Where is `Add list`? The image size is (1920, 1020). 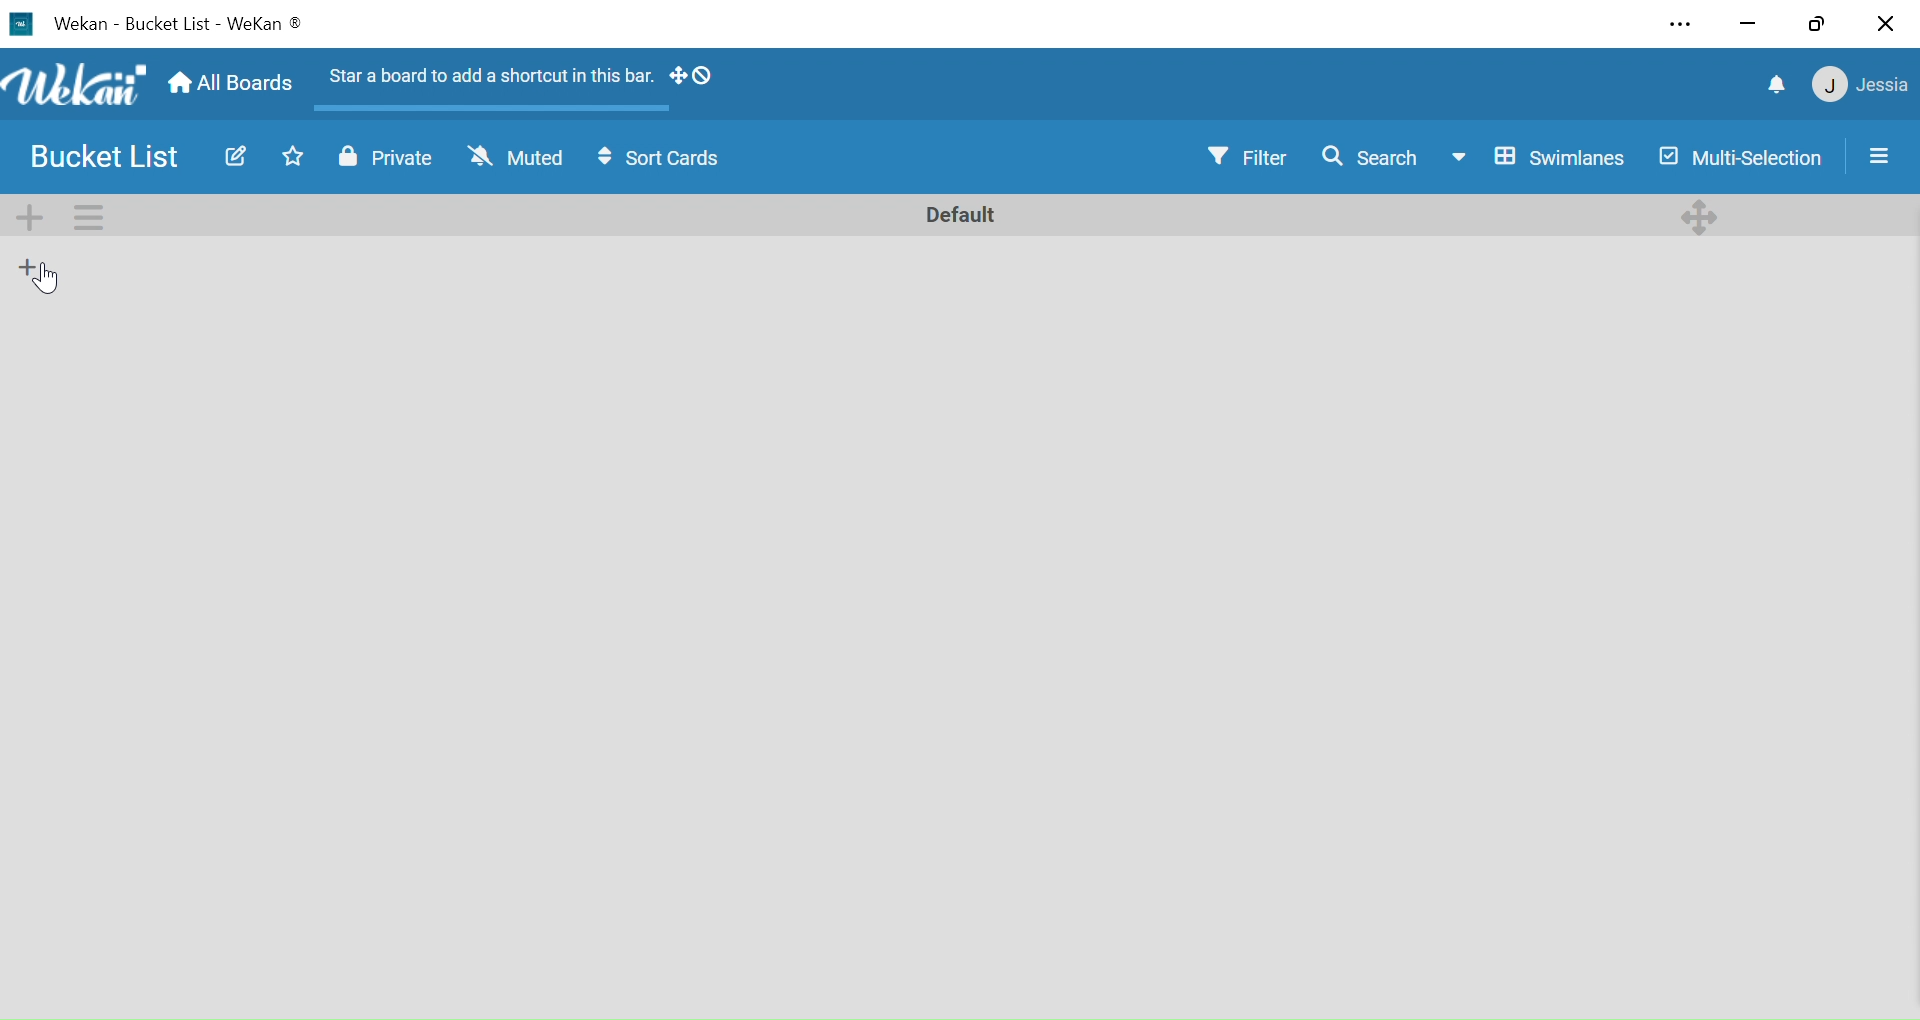 Add list is located at coordinates (29, 265).